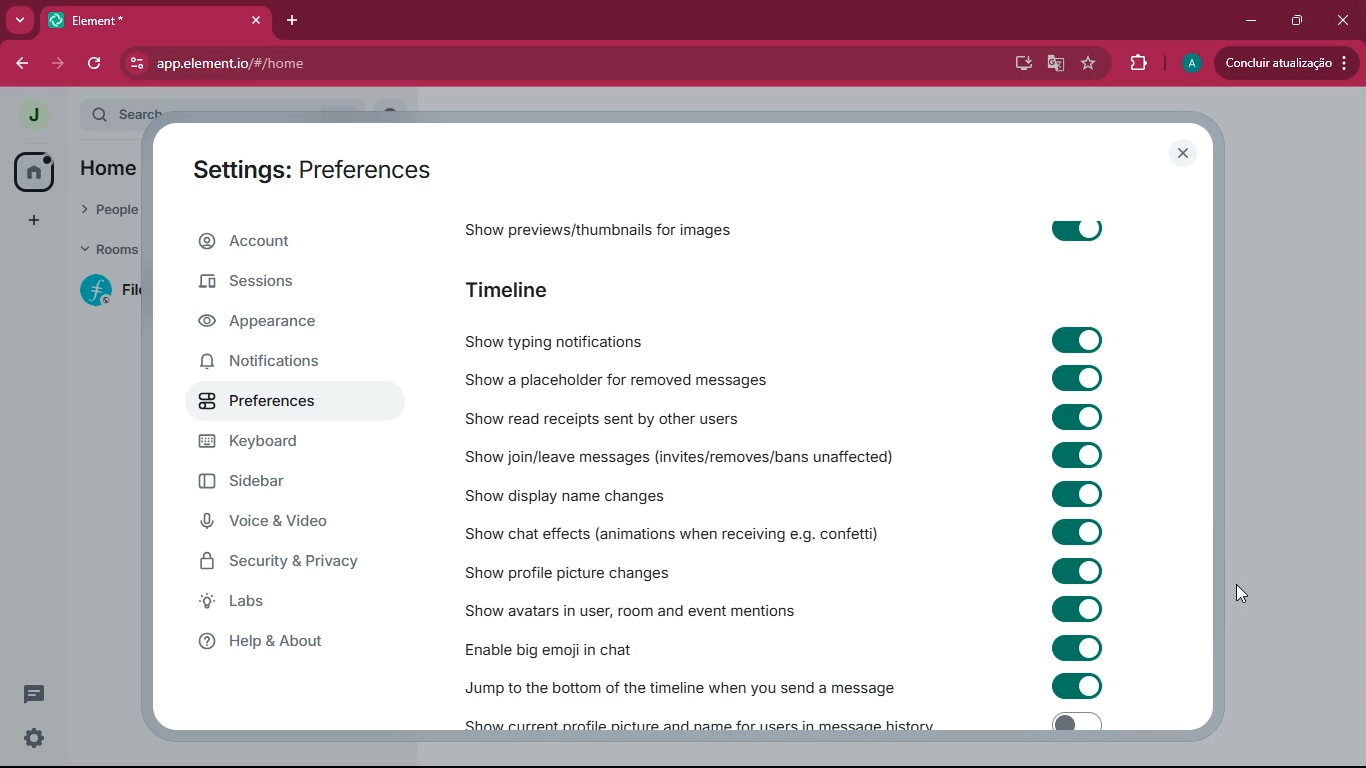  I want to click on toggle on , so click(1073, 417).